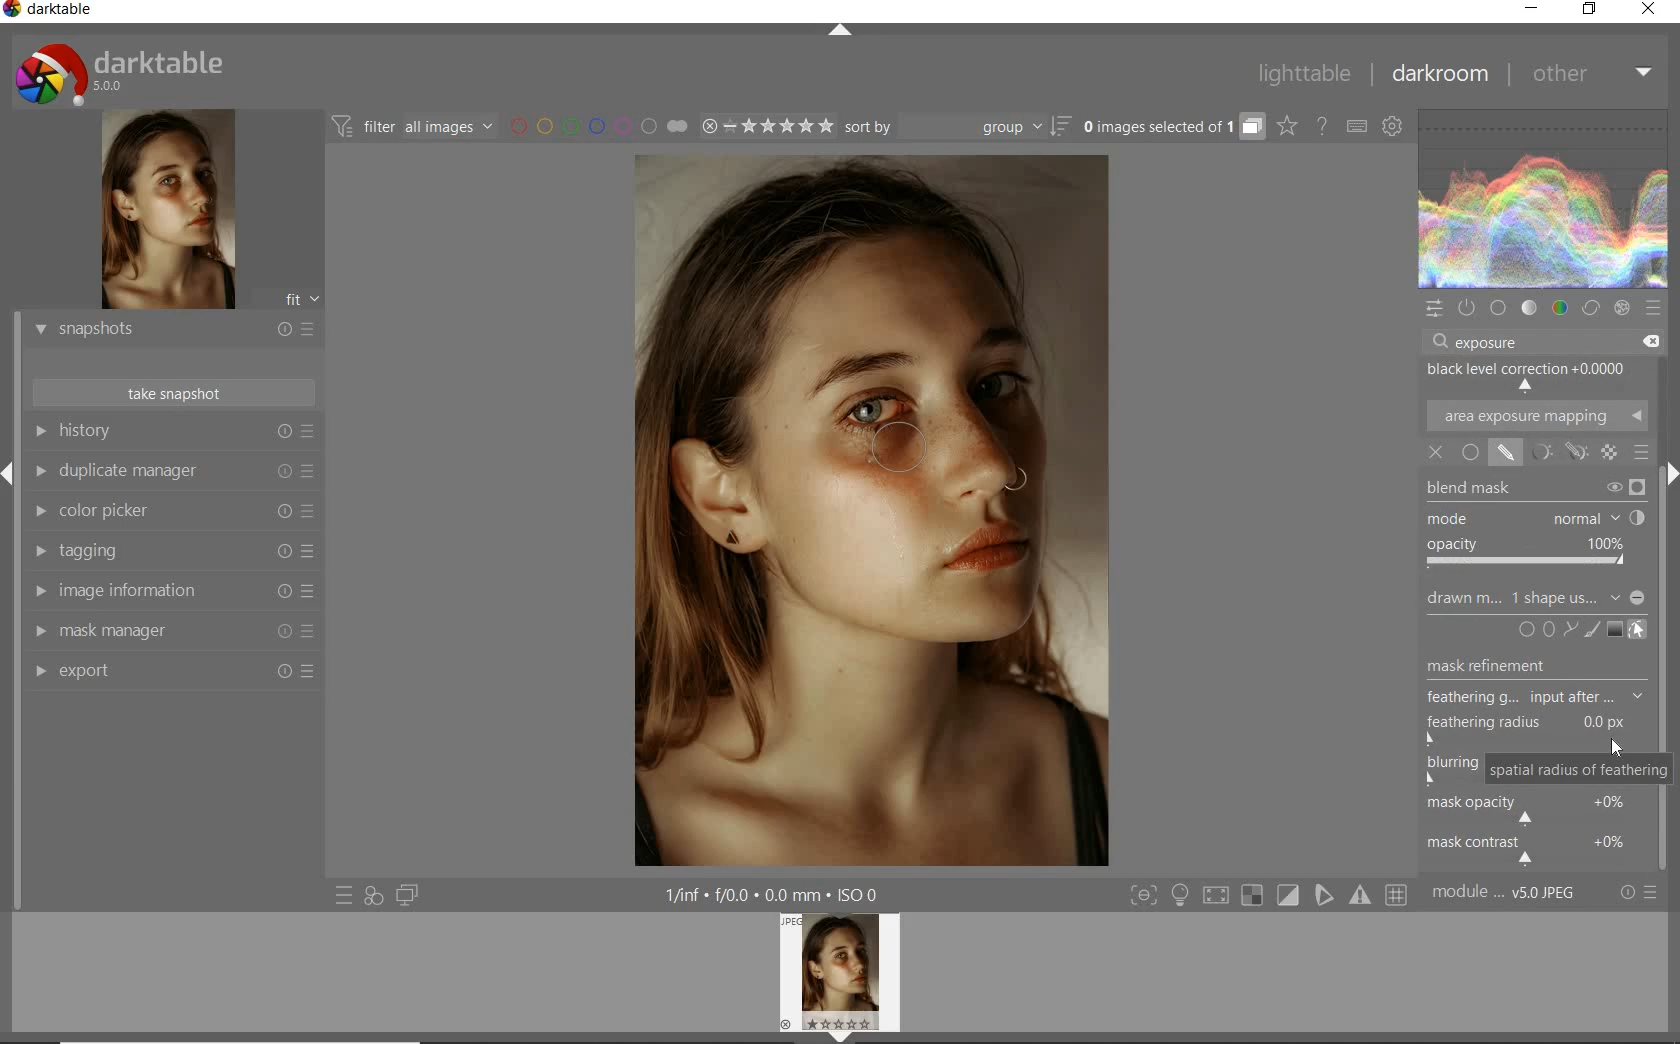 The width and height of the screenshot is (1680, 1044). What do you see at coordinates (175, 393) in the screenshot?
I see `take snapshots` at bounding box center [175, 393].